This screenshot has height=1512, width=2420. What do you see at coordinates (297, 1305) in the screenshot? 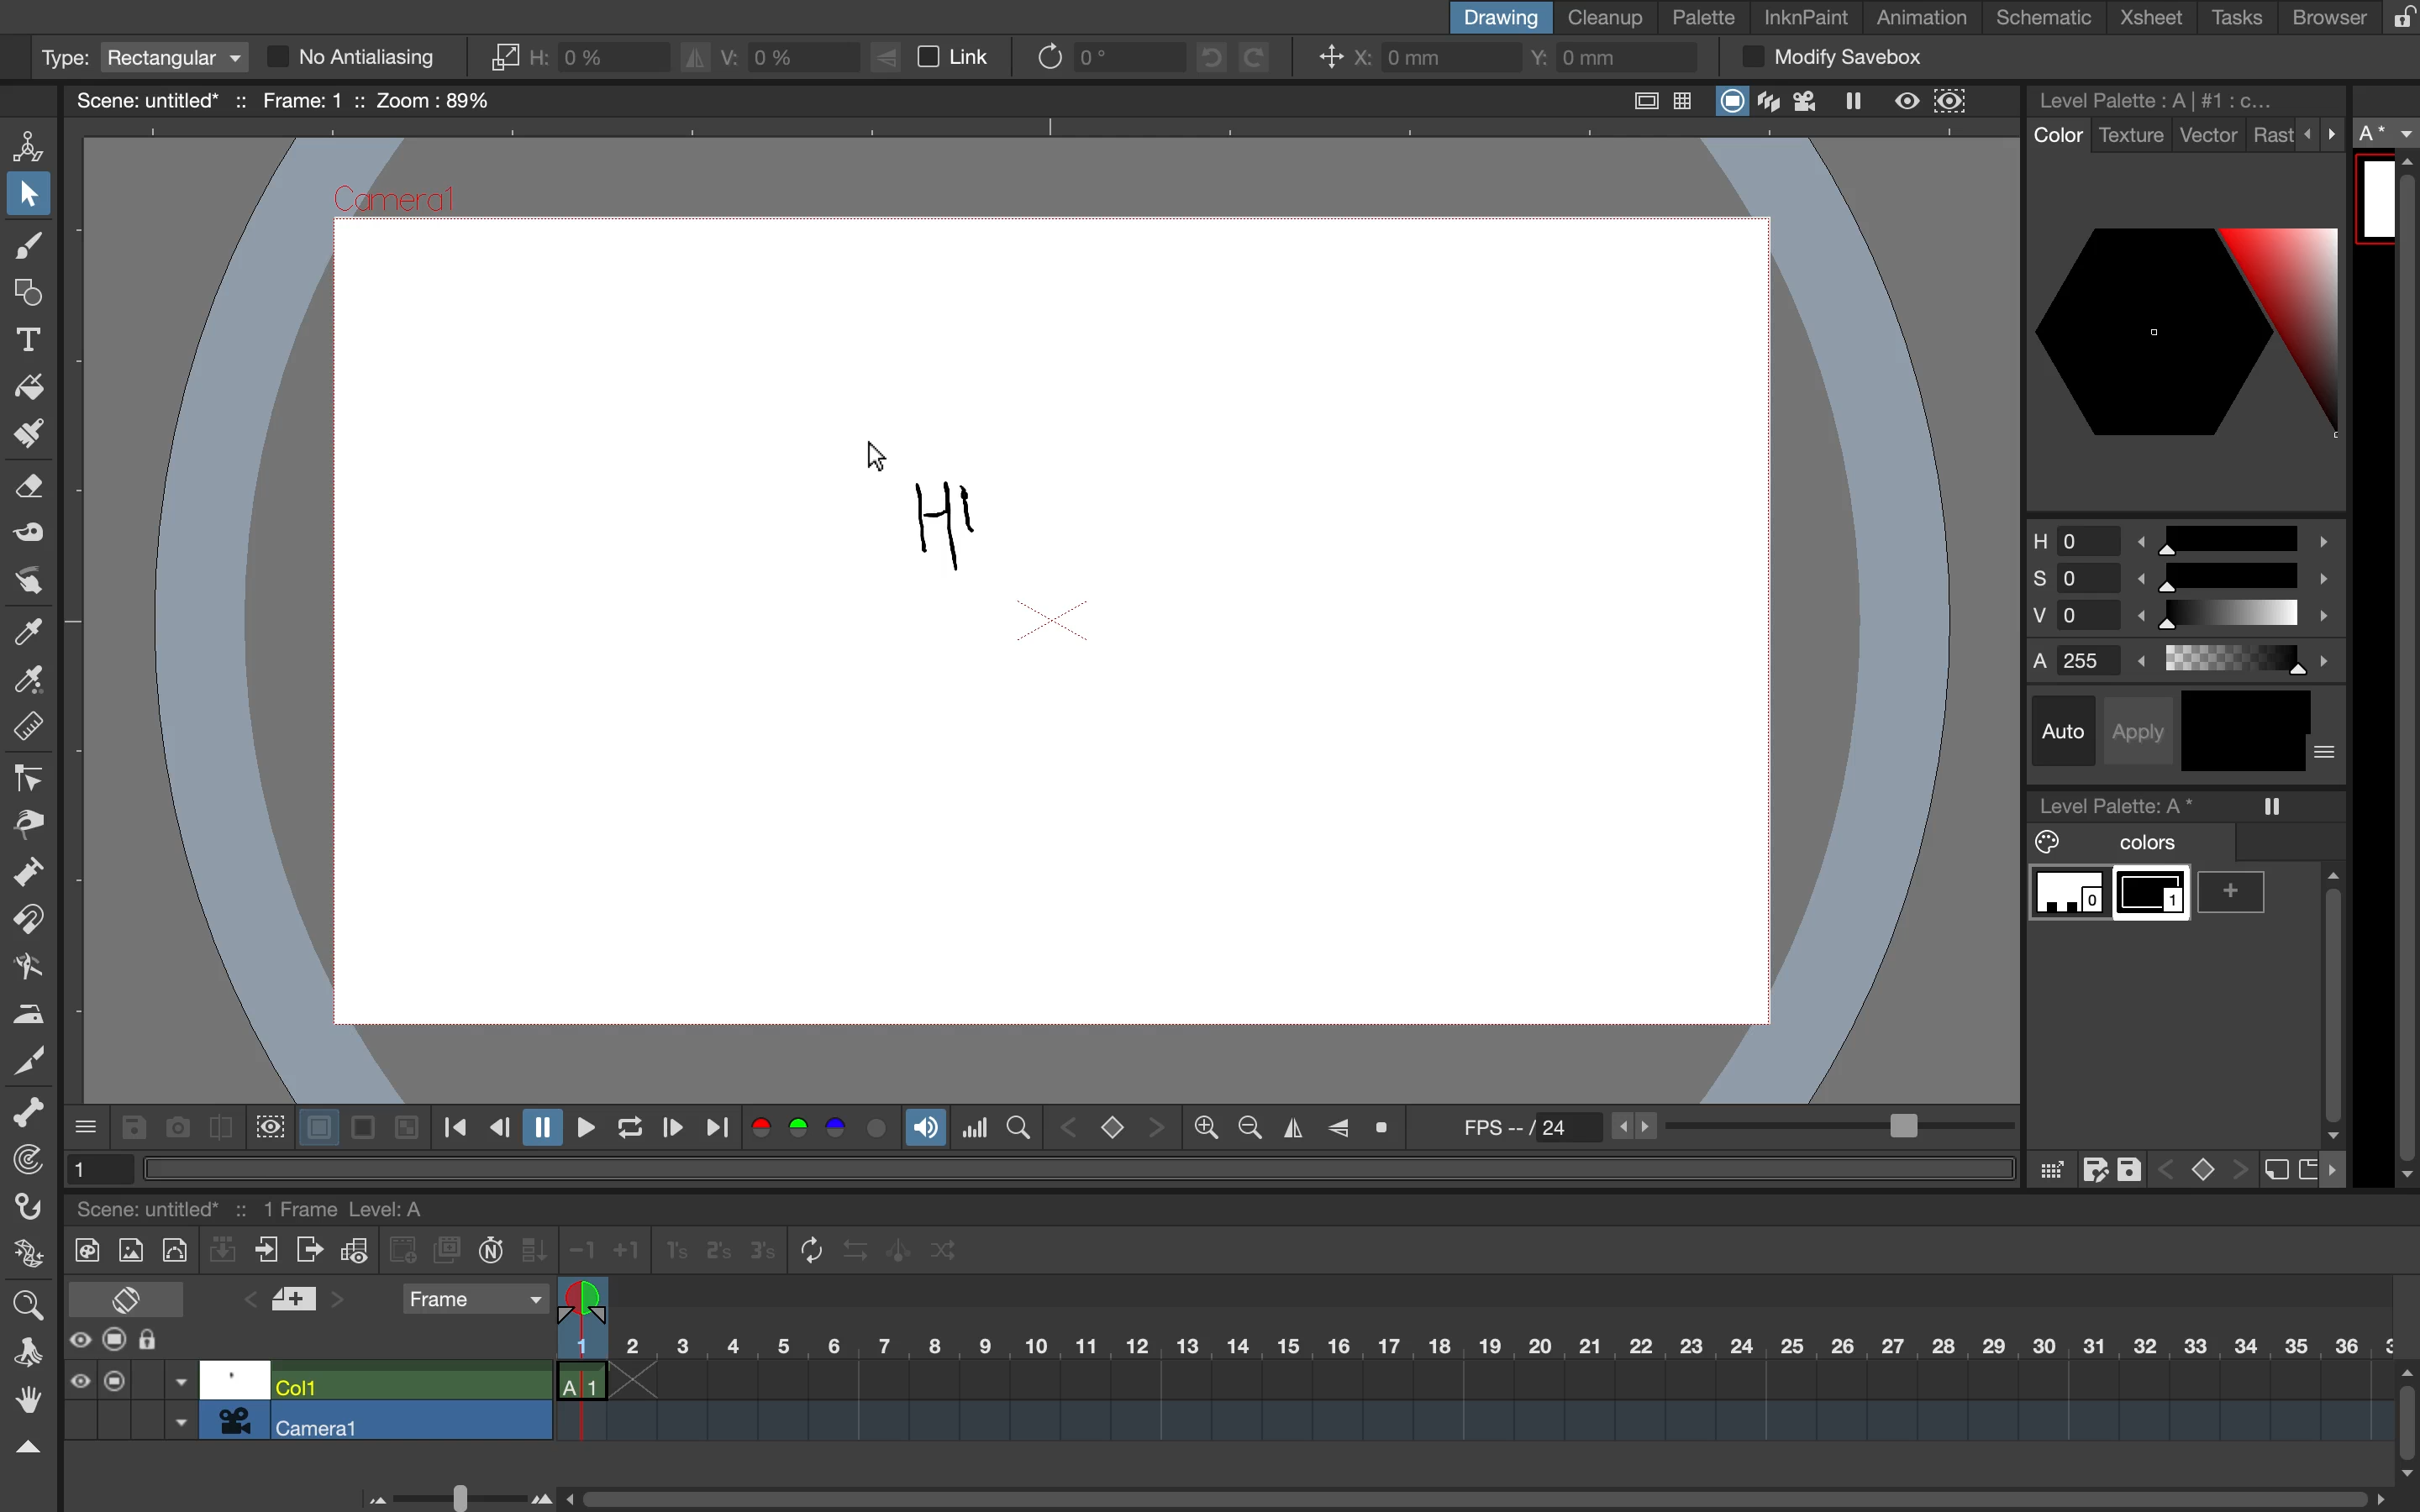
I see `add new memo` at bounding box center [297, 1305].